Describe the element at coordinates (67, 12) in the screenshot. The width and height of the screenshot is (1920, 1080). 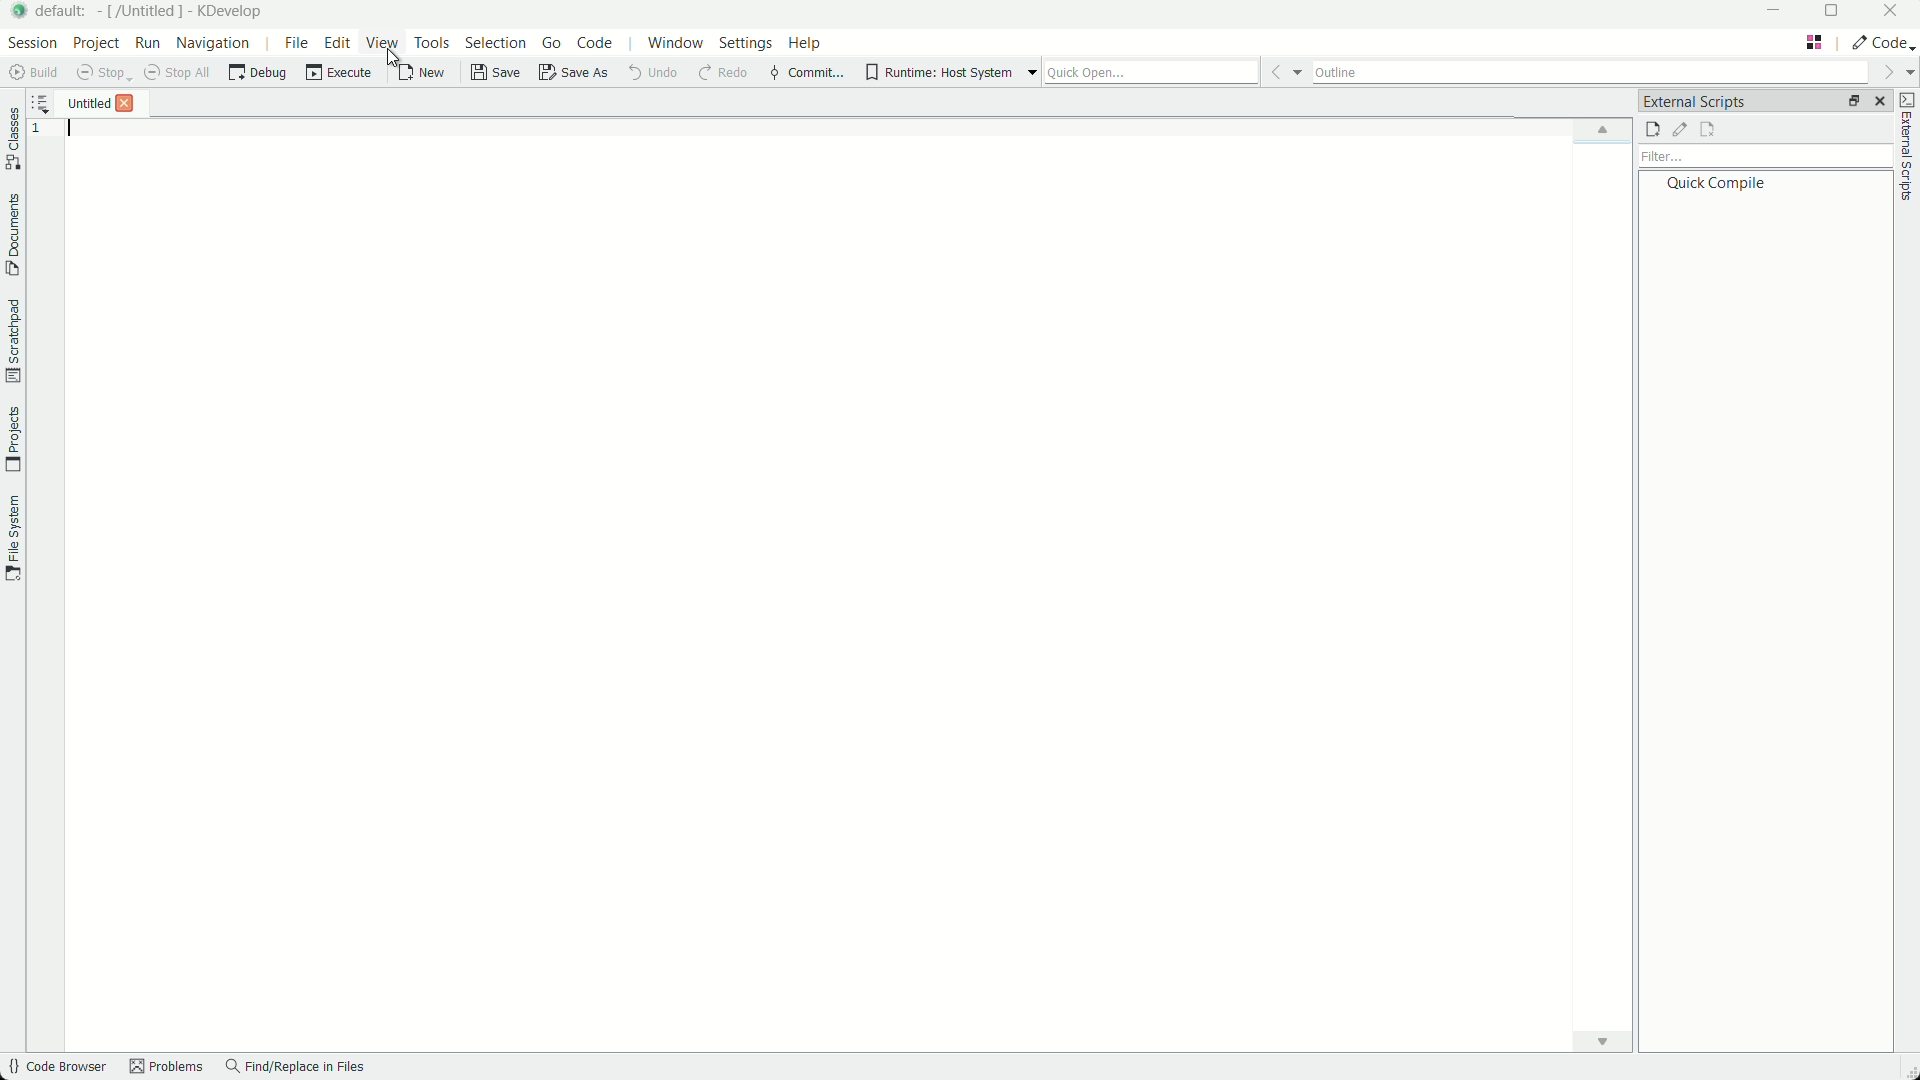
I see `default` at that location.